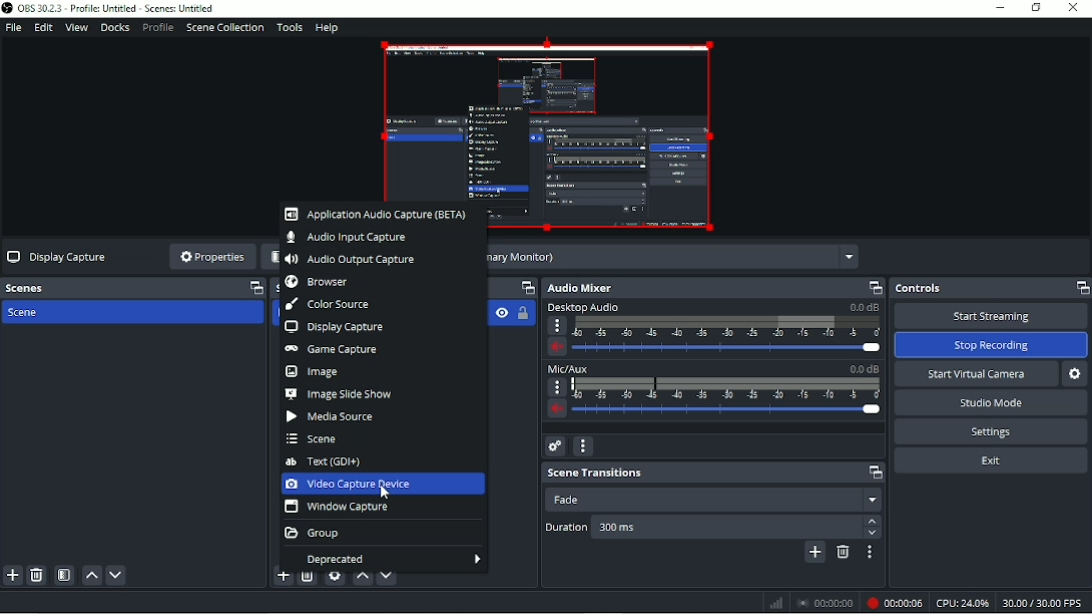 This screenshot has width=1092, height=614. I want to click on Stop recording, so click(989, 344).